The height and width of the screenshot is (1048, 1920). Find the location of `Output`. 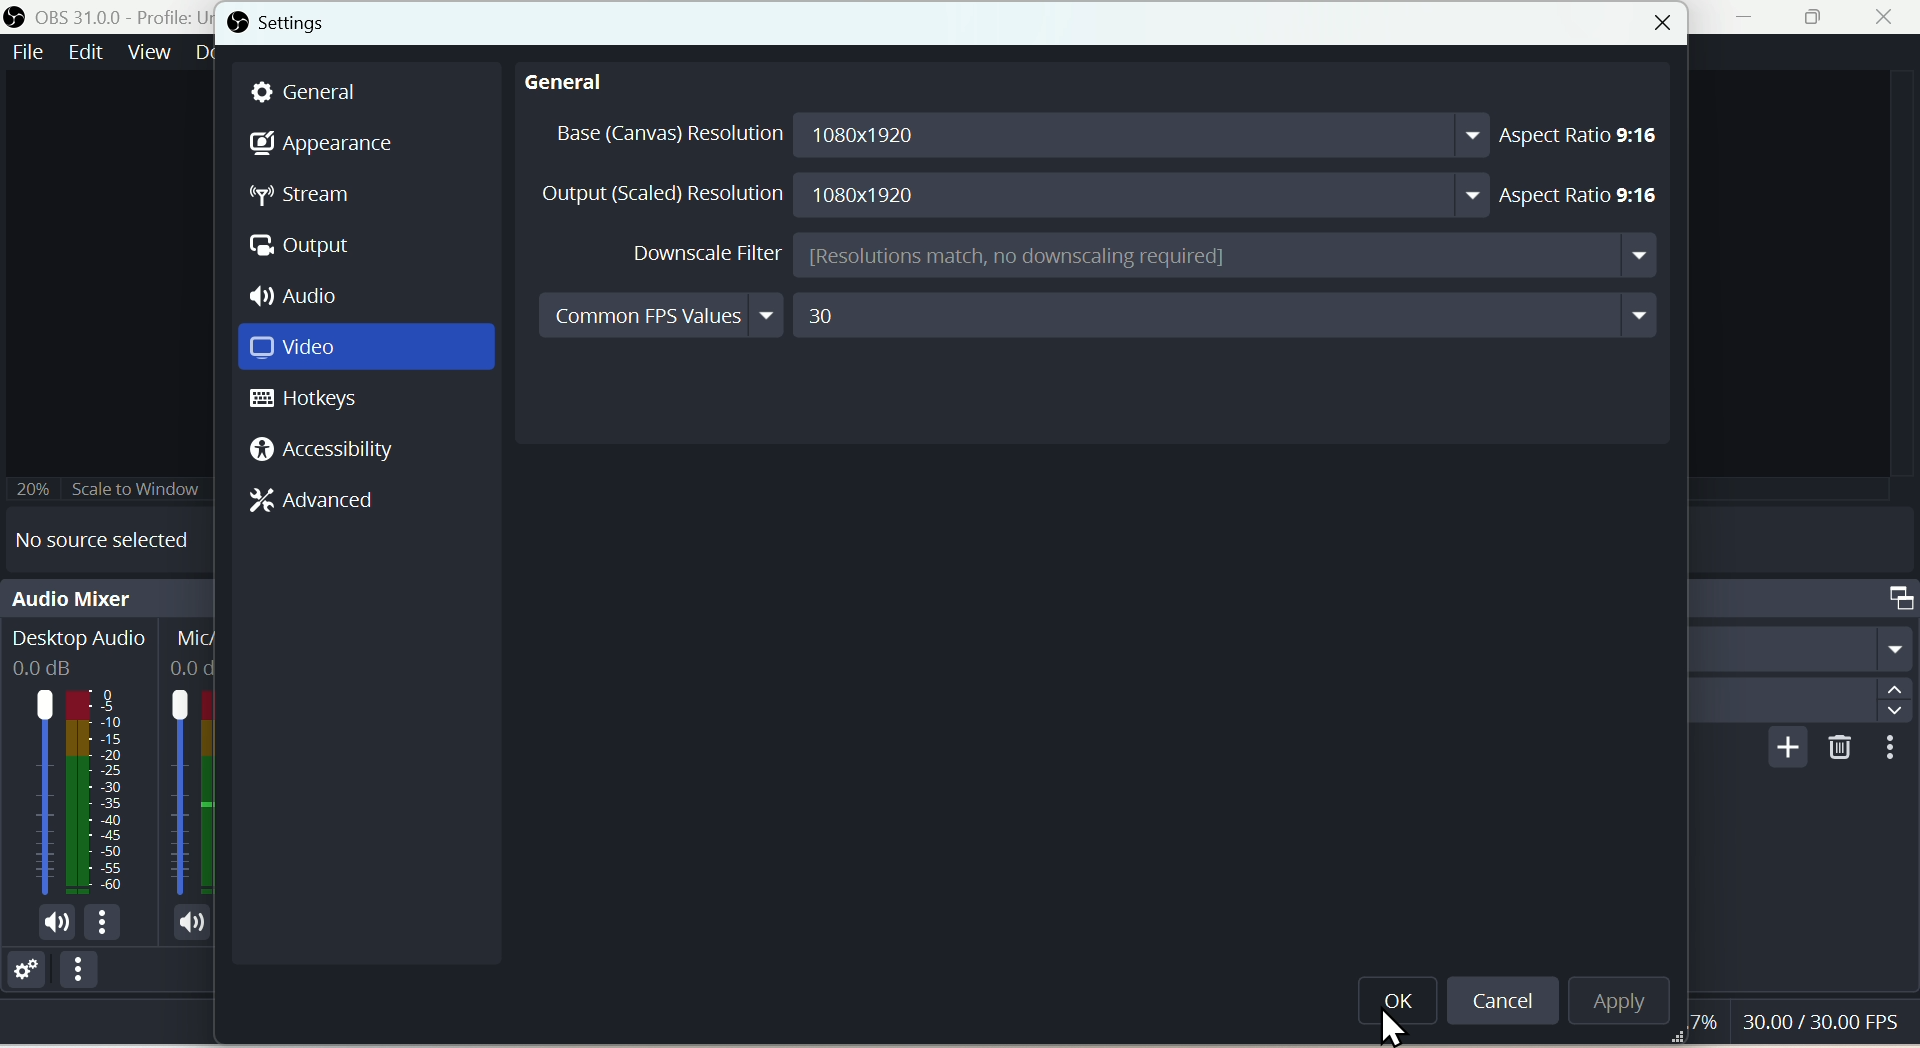

Output is located at coordinates (309, 248).